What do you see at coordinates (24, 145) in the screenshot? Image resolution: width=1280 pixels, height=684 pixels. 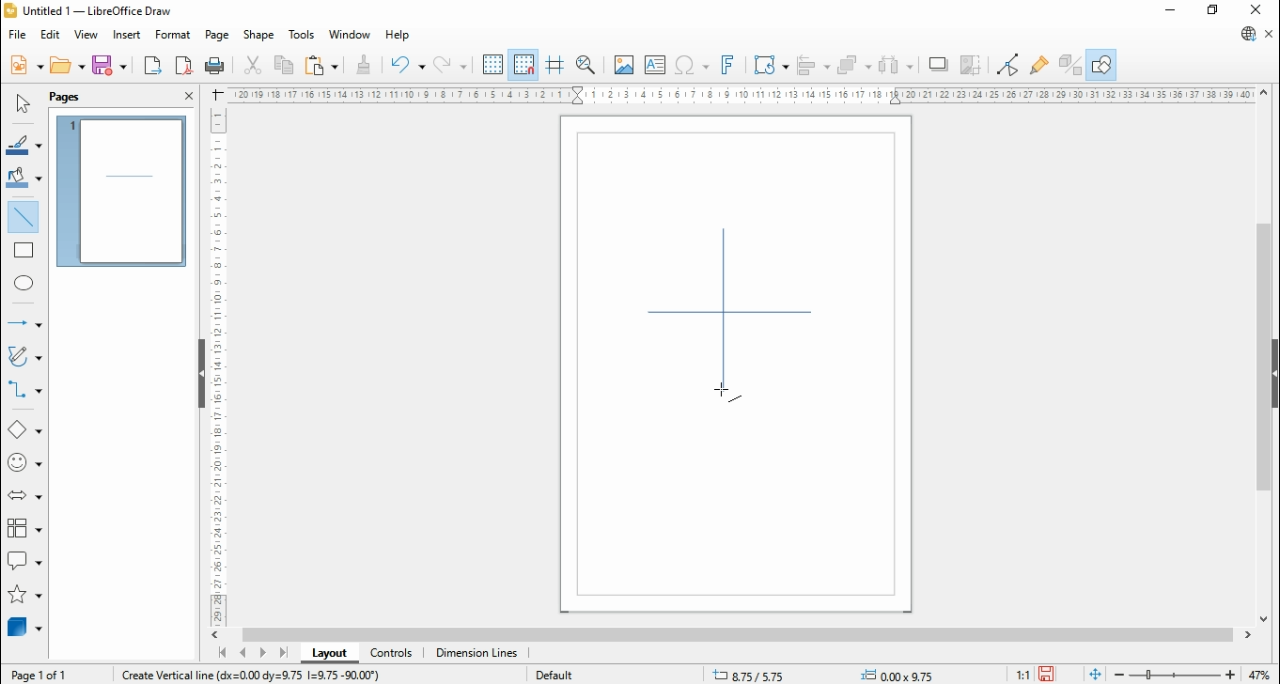 I see `line color` at bounding box center [24, 145].